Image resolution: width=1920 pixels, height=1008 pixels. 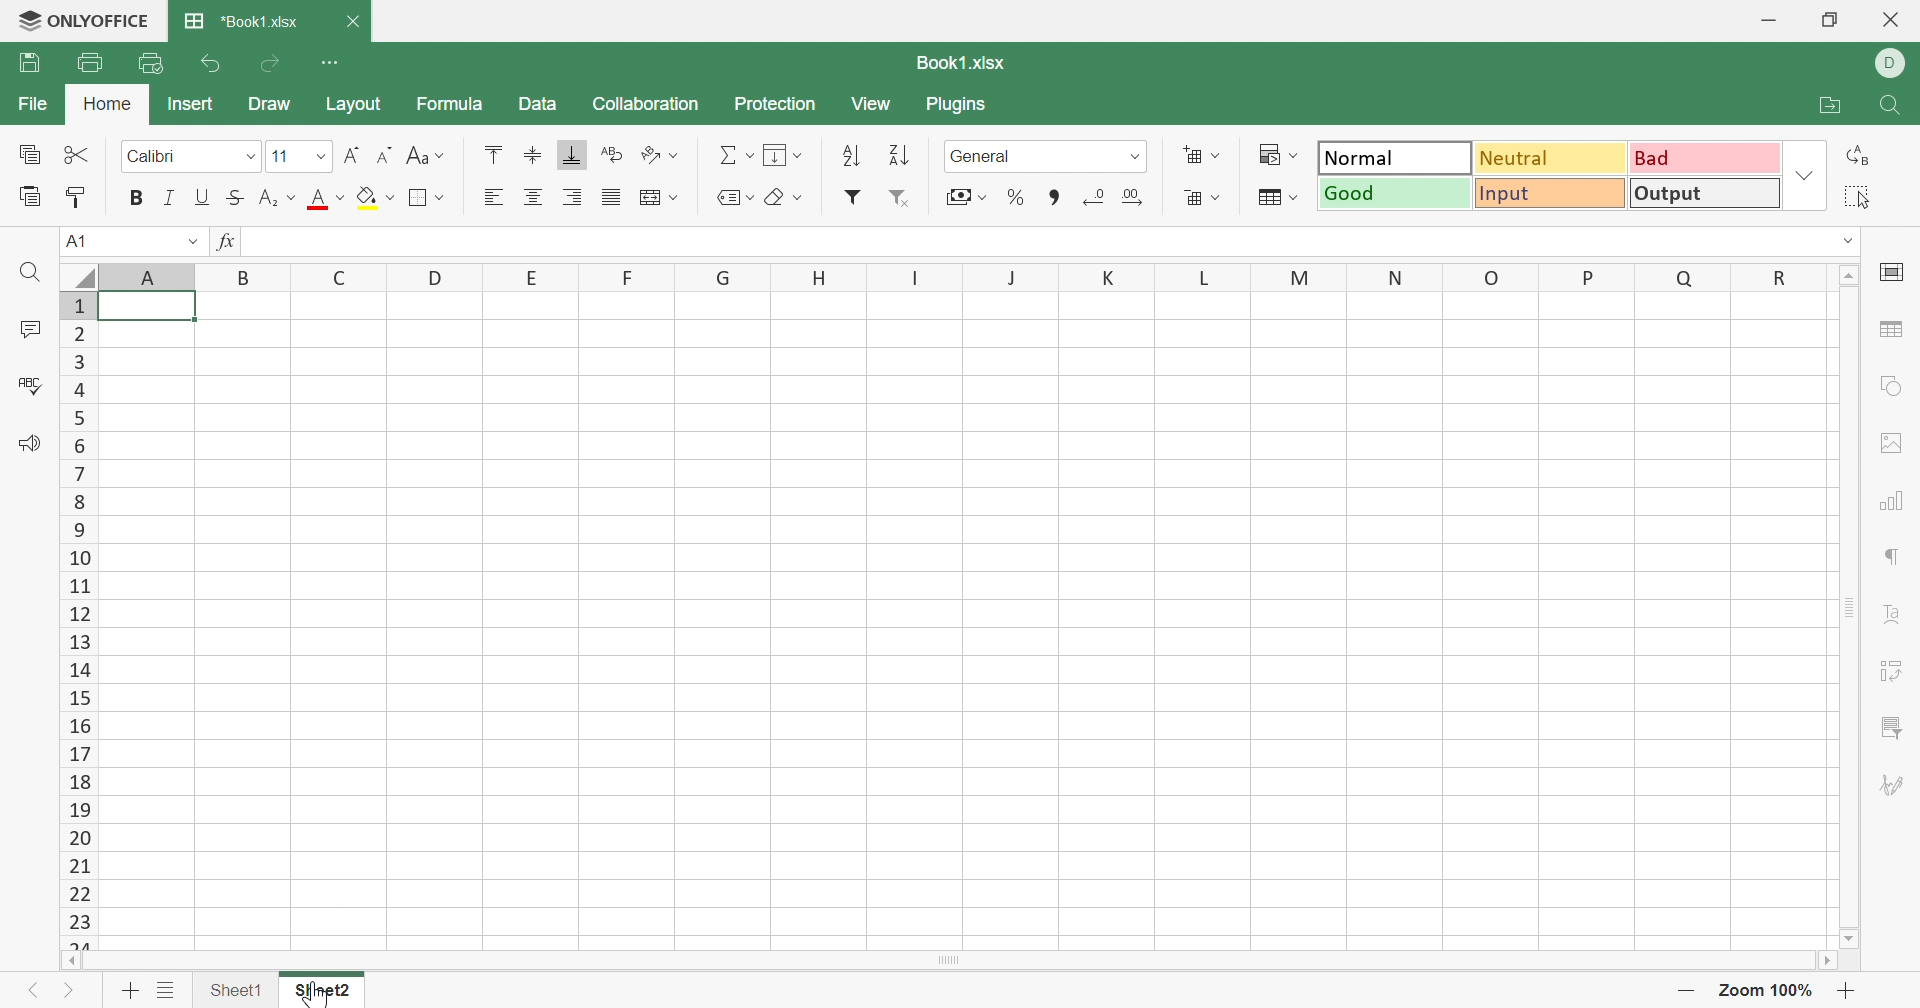 What do you see at coordinates (1299, 197) in the screenshot?
I see `Drop Down` at bounding box center [1299, 197].